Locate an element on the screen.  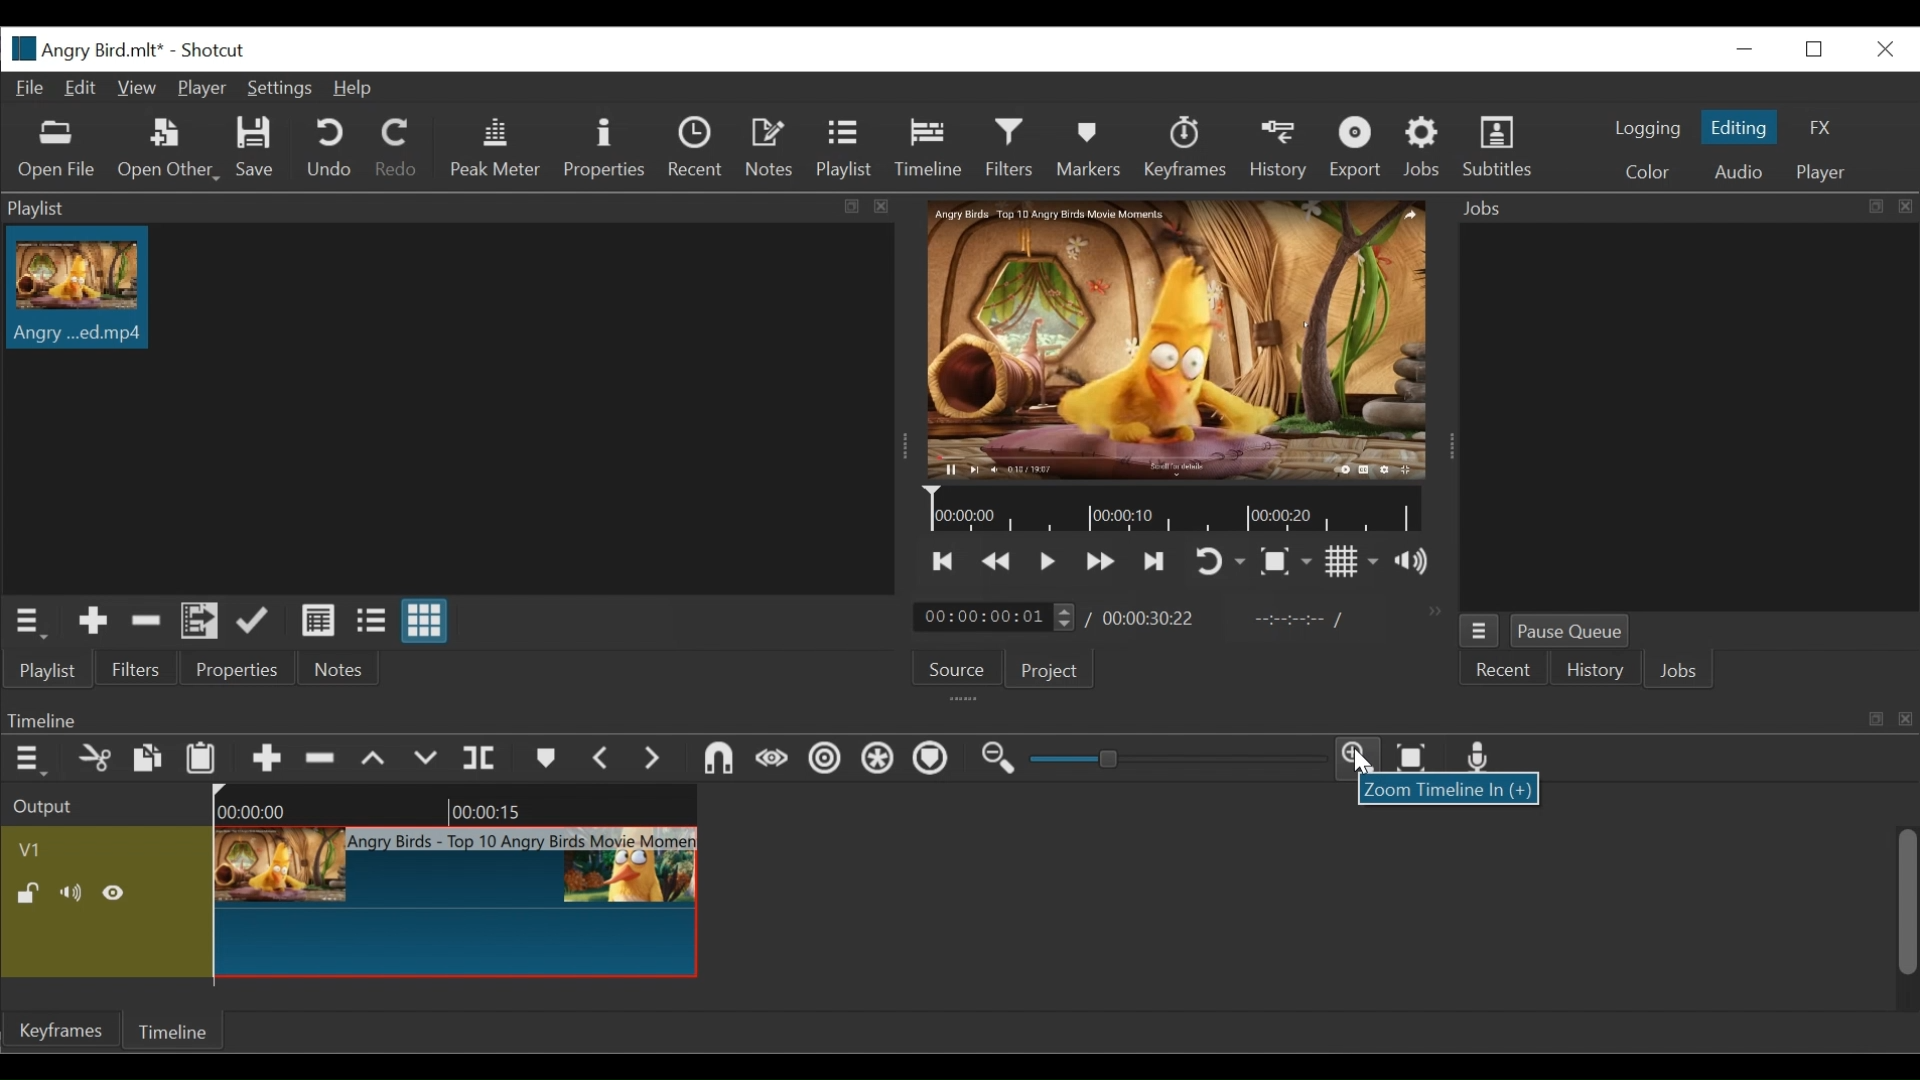
Job menu is located at coordinates (1483, 632).